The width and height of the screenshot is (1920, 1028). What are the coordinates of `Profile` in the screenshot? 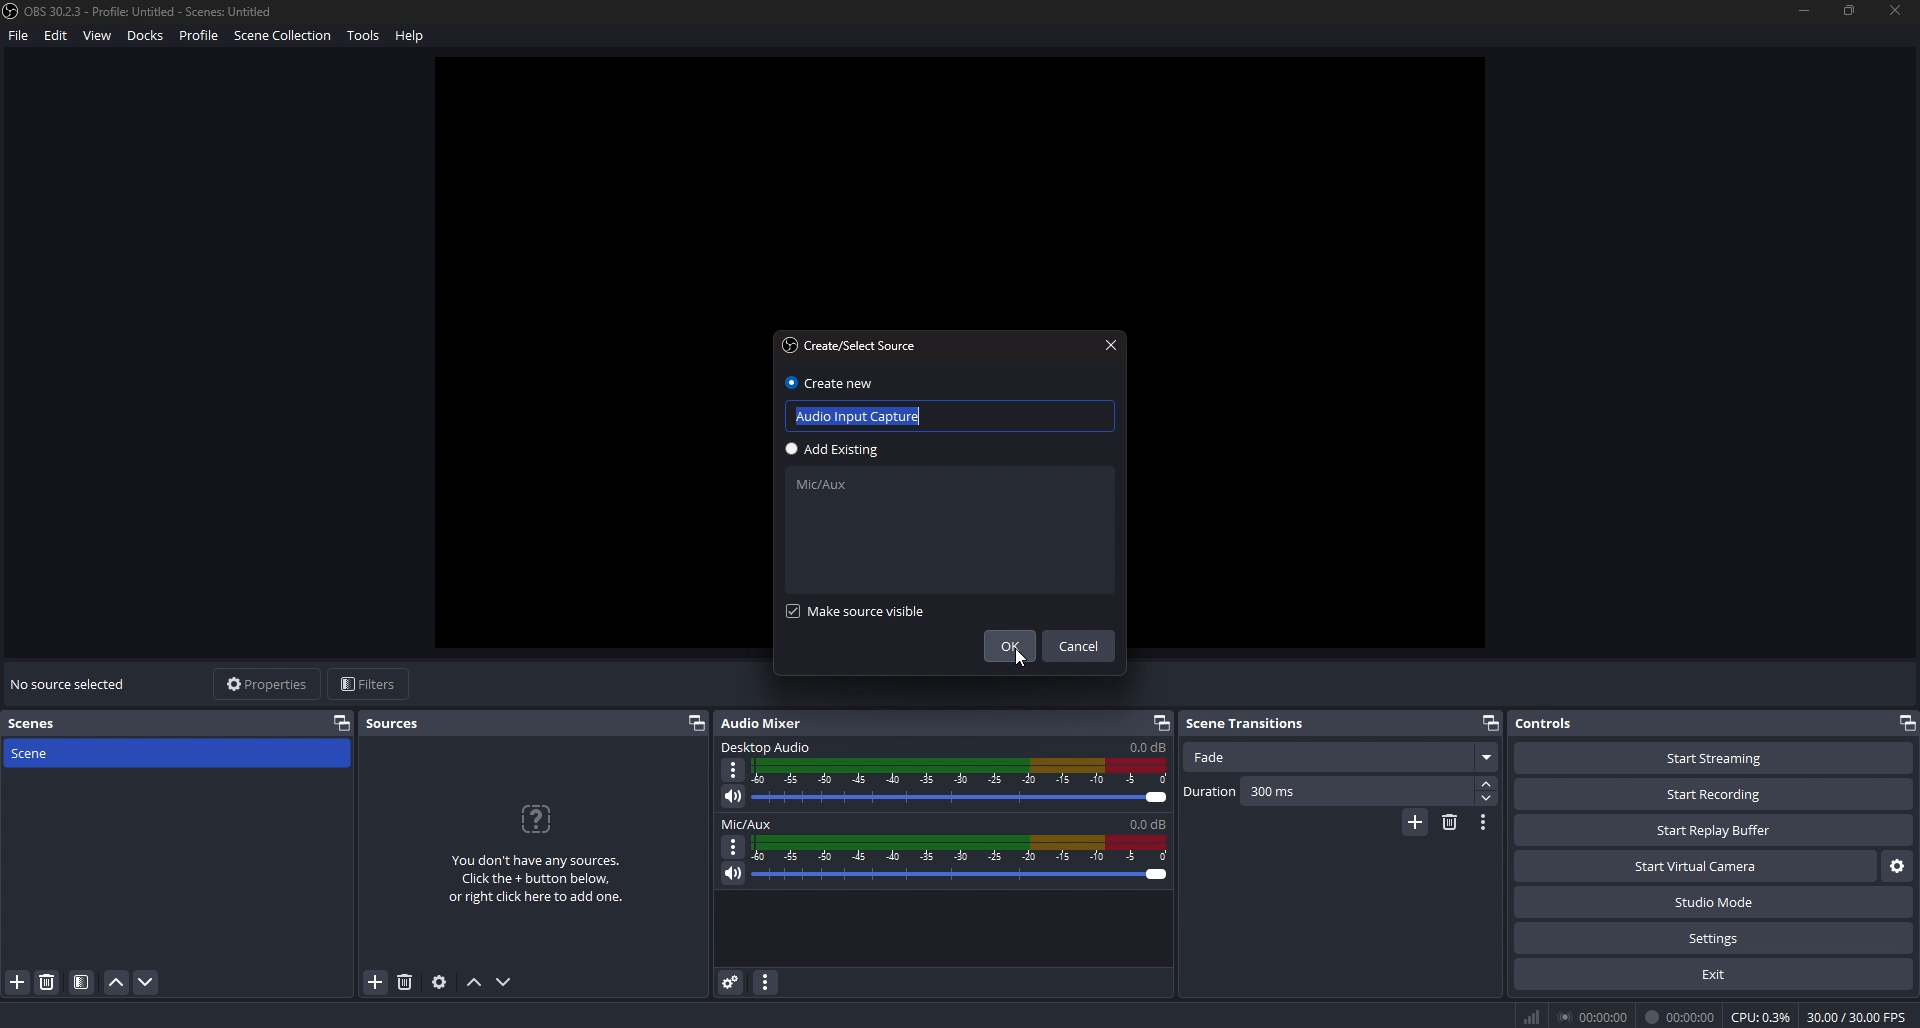 It's located at (200, 37).